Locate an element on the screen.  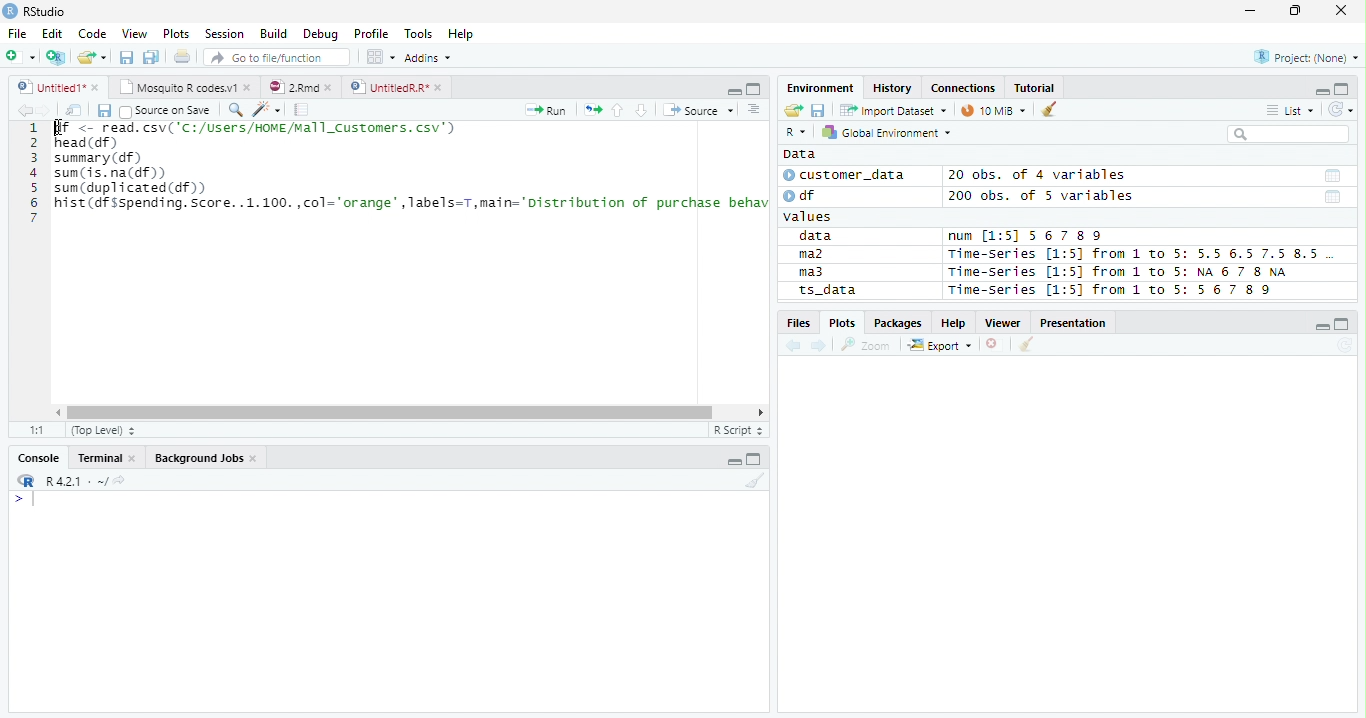
Save all open documents is located at coordinates (151, 58).